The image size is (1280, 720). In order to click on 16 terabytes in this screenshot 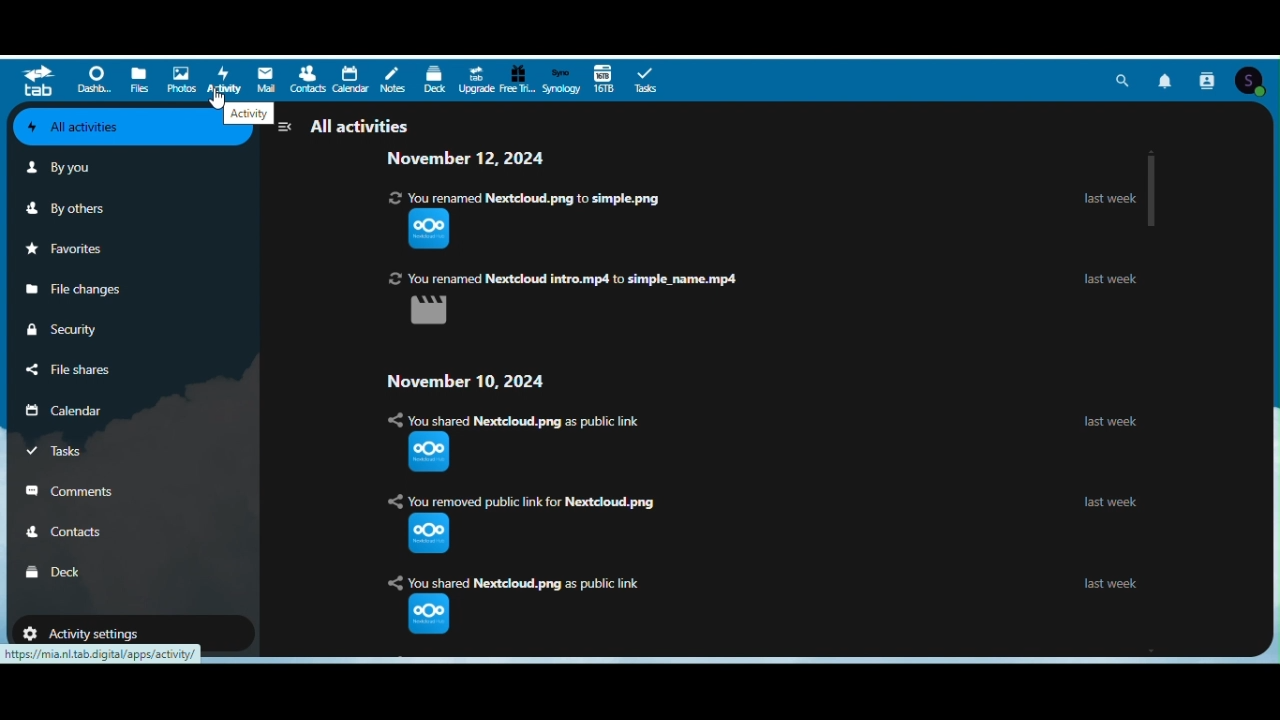, I will do `click(603, 80)`.